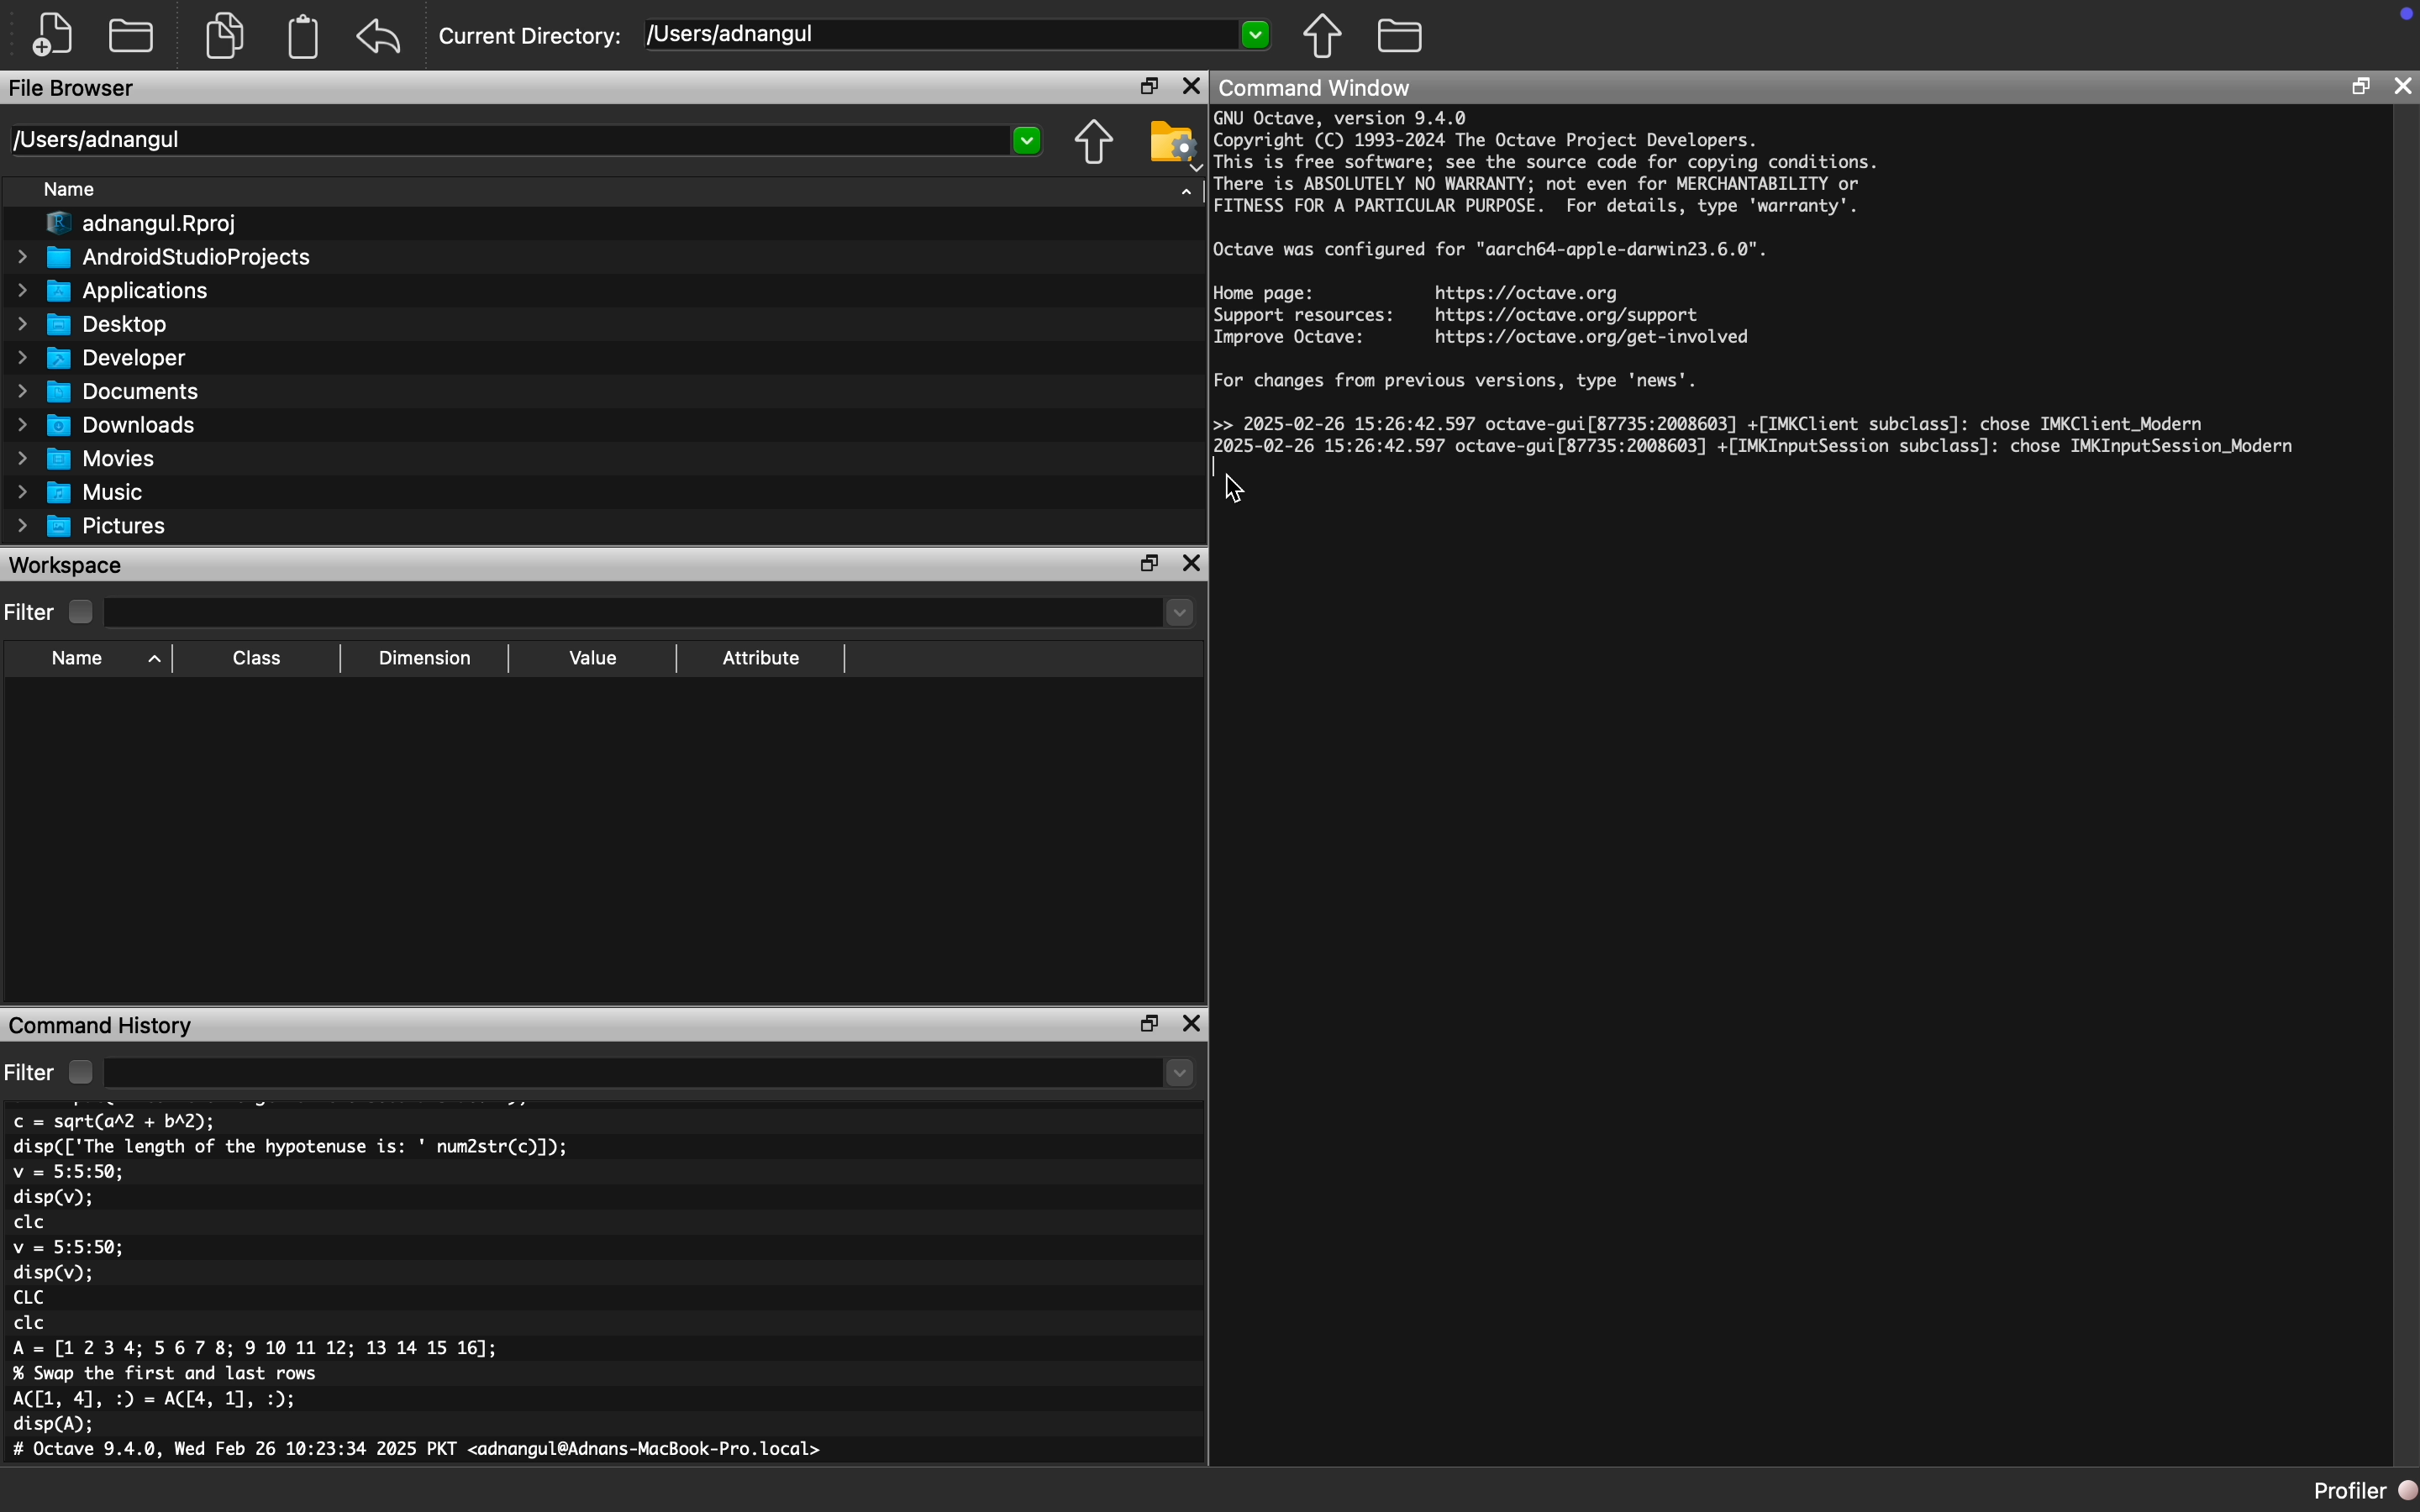 This screenshot has width=2420, height=1512. Describe the element at coordinates (423, 1453) in the screenshot. I see `# Octave 9.4.0, Wed Feb 26 10:23:34 2025 PKT <adnangul@Adnans-MacBook-Pro.local>` at that location.